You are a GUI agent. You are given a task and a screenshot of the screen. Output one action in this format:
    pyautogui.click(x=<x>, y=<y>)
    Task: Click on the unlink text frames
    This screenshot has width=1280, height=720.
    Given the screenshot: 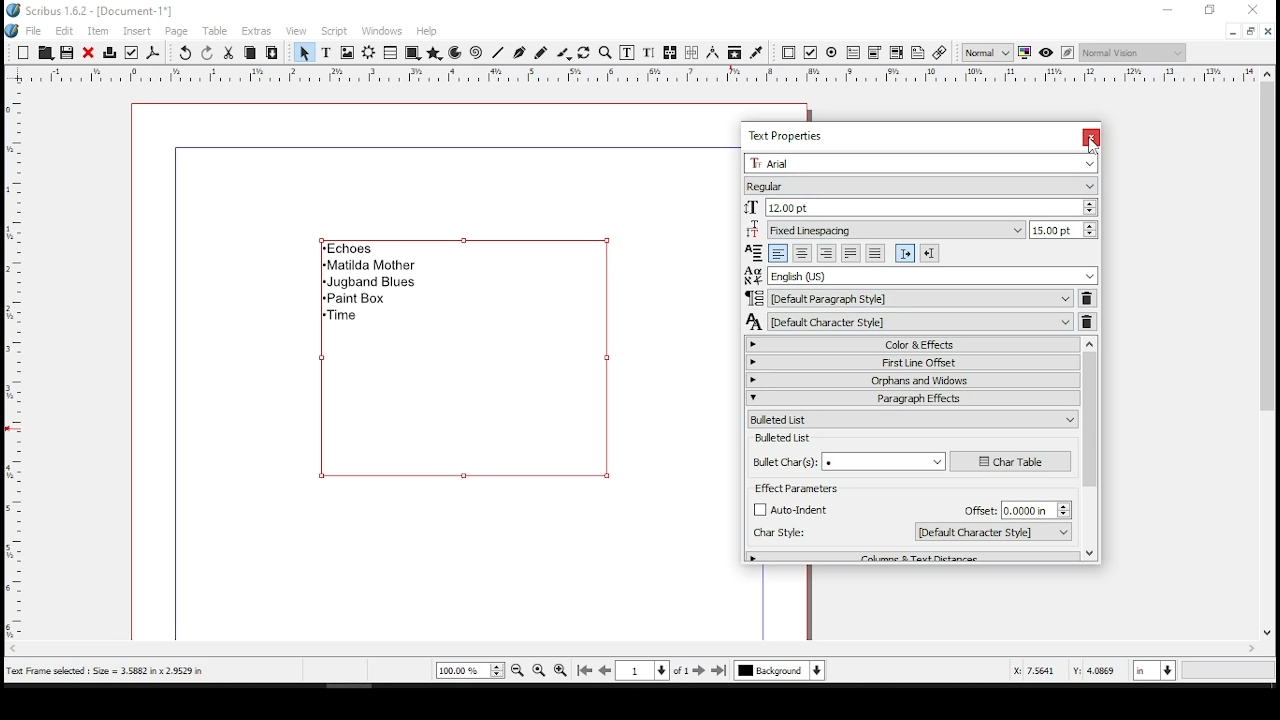 What is the action you would take?
    pyautogui.click(x=692, y=52)
    